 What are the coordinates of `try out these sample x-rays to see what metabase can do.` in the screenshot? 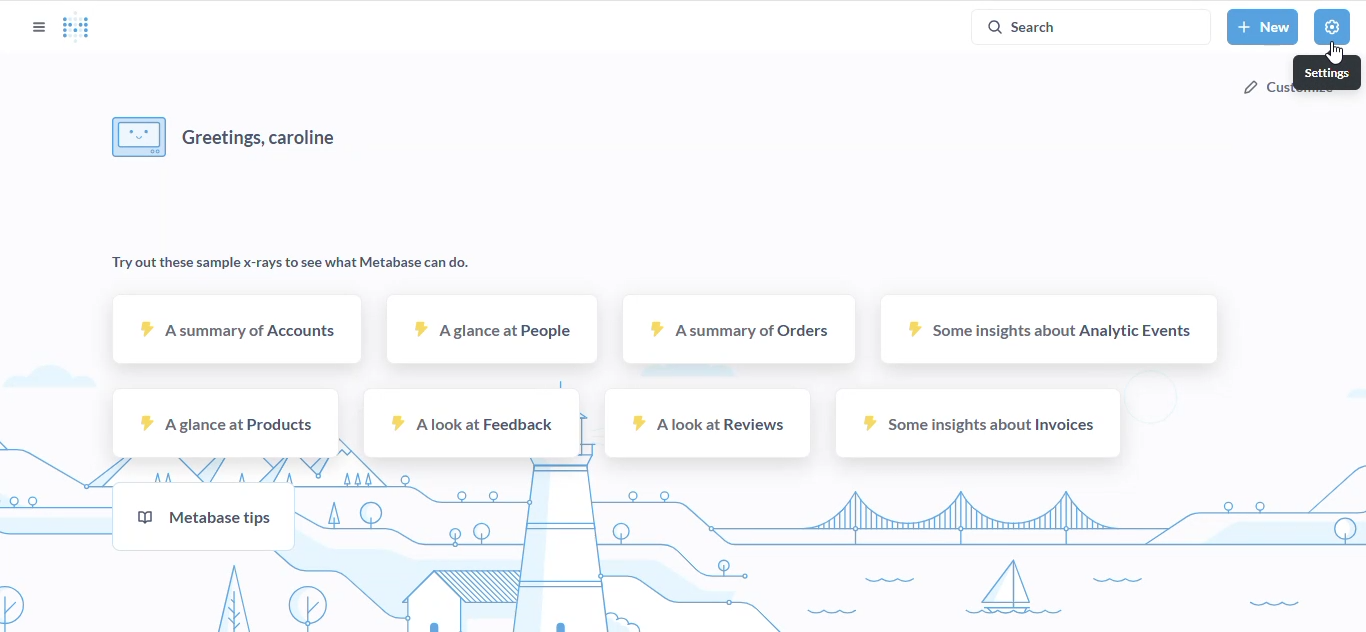 It's located at (292, 263).